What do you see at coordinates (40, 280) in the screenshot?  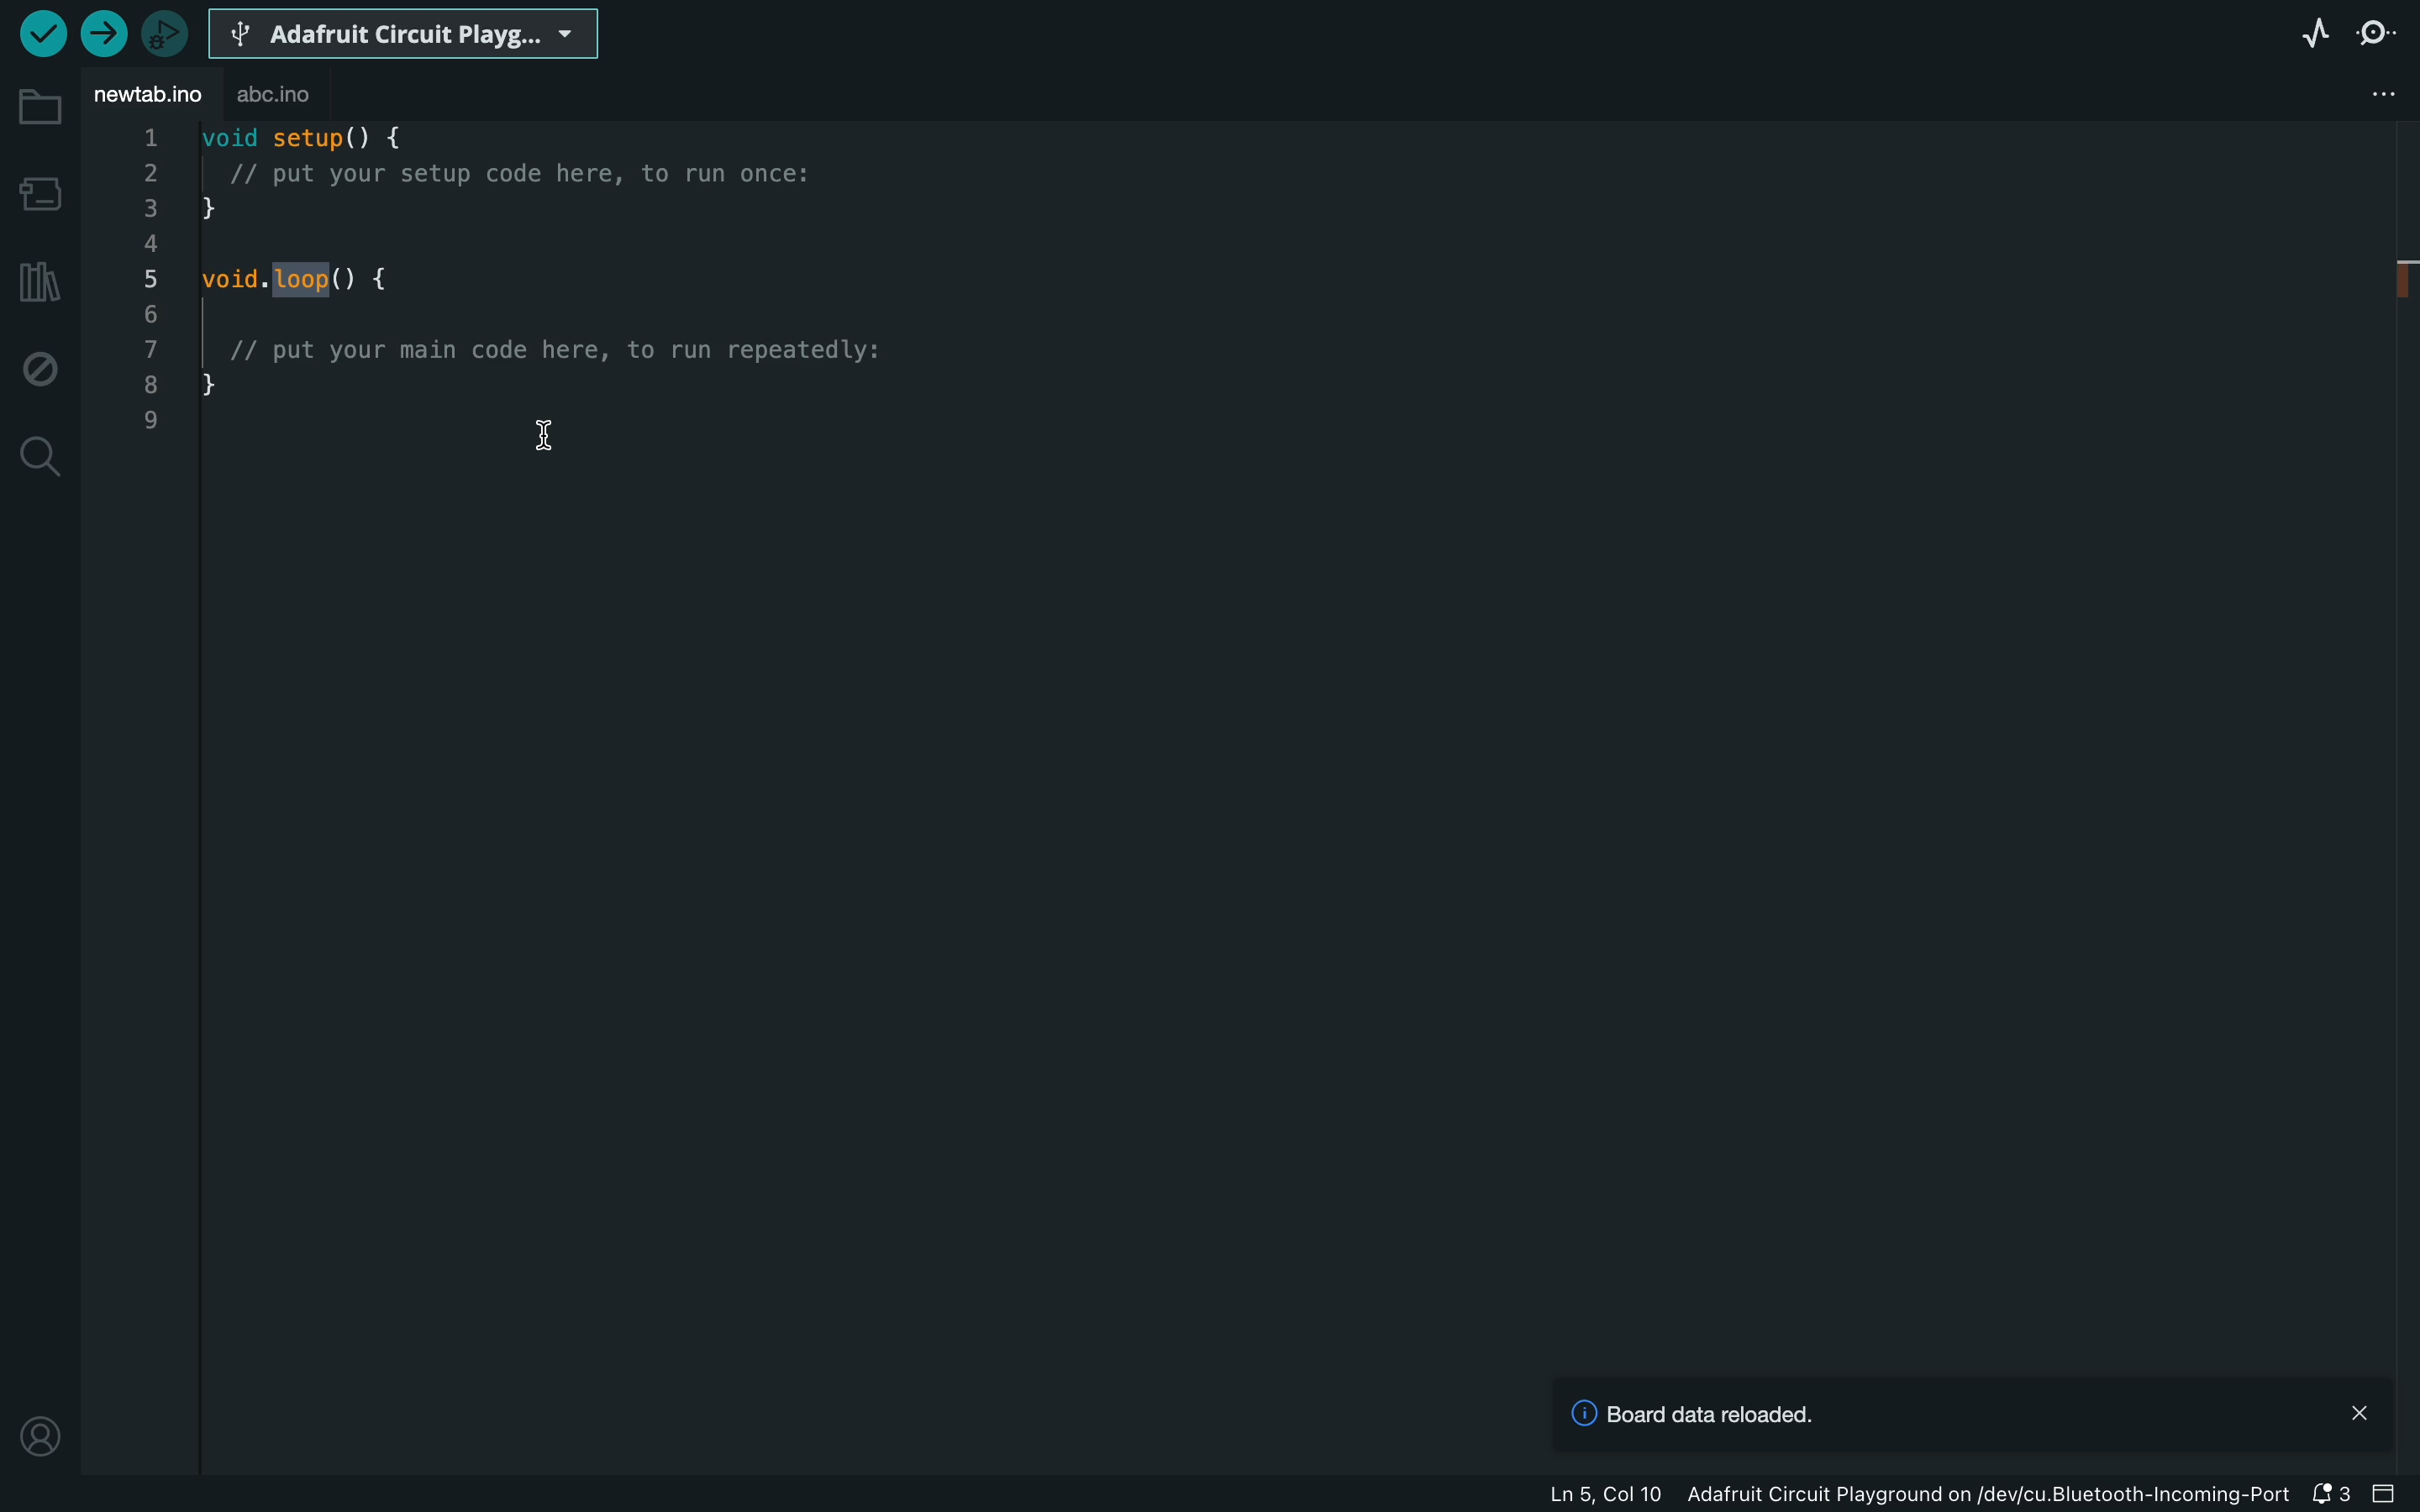 I see `library manager` at bounding box center [40, 280].